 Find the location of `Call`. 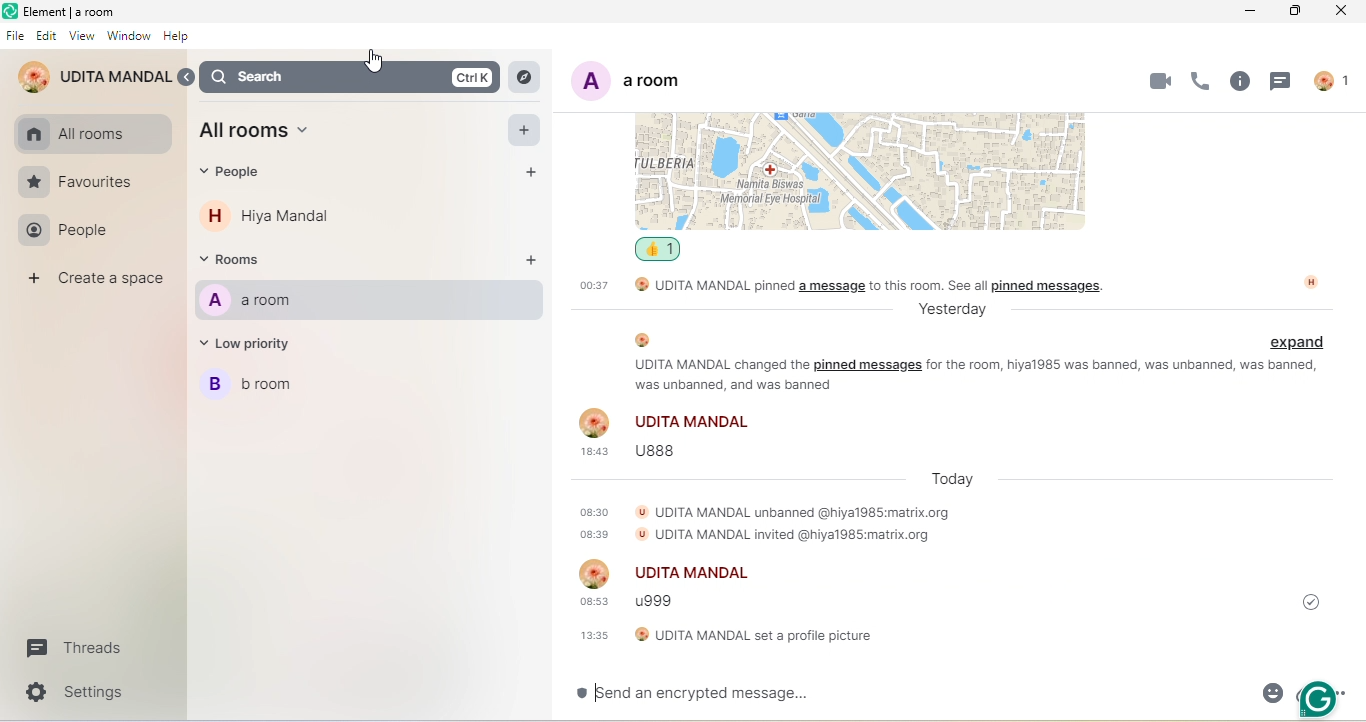

Call is located at coordinates (1196, 81).